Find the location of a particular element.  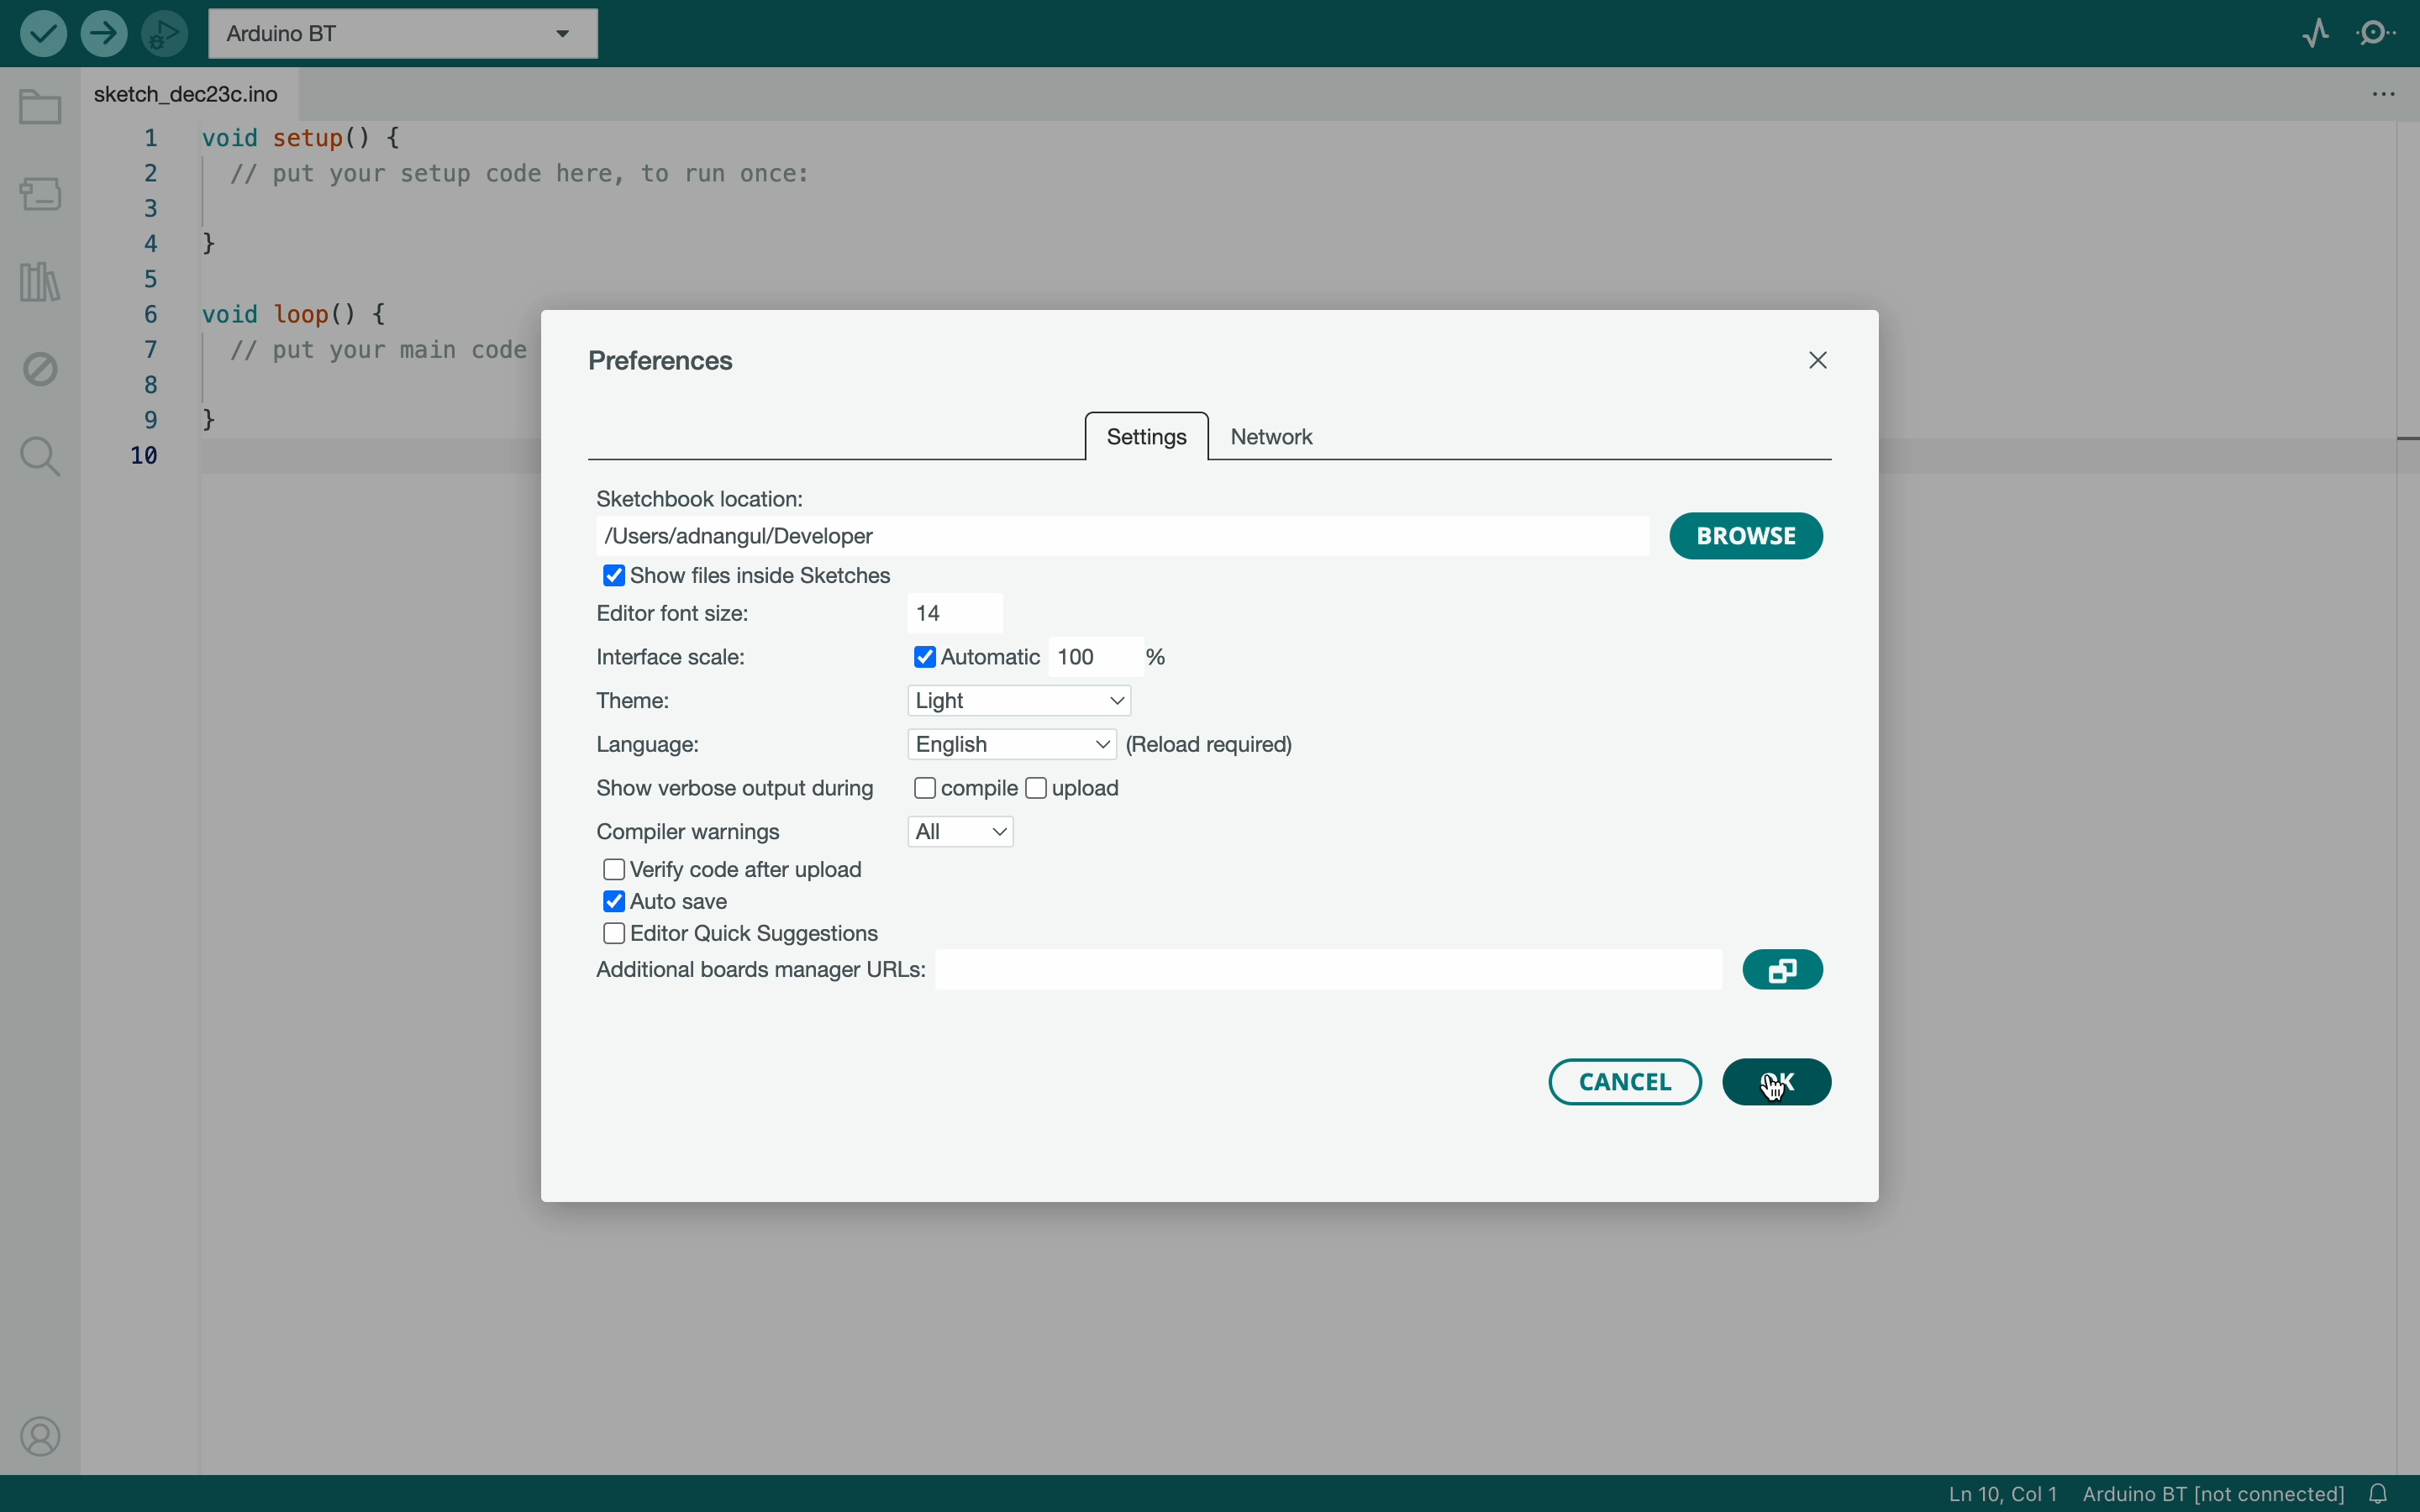

browse is located at coordinates (1758, 536).